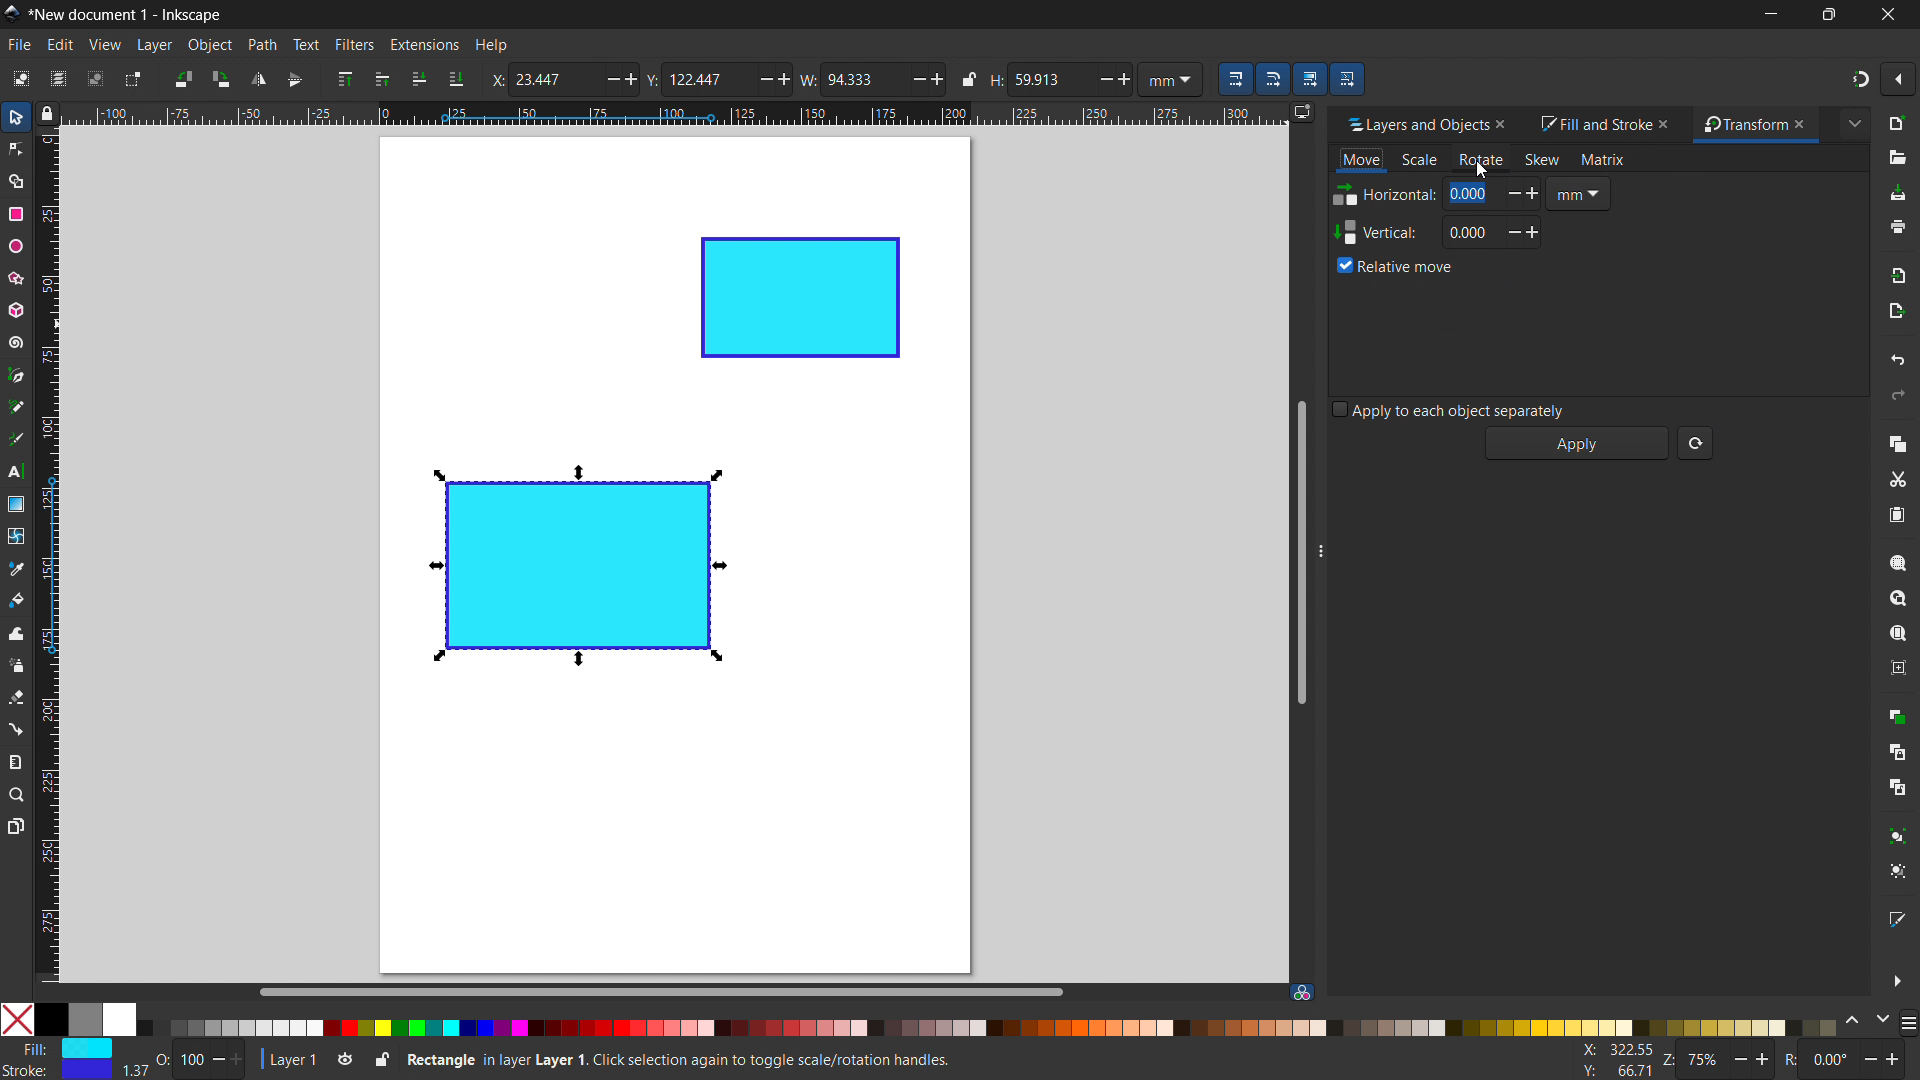  I want to click on text, so click(305, 44).